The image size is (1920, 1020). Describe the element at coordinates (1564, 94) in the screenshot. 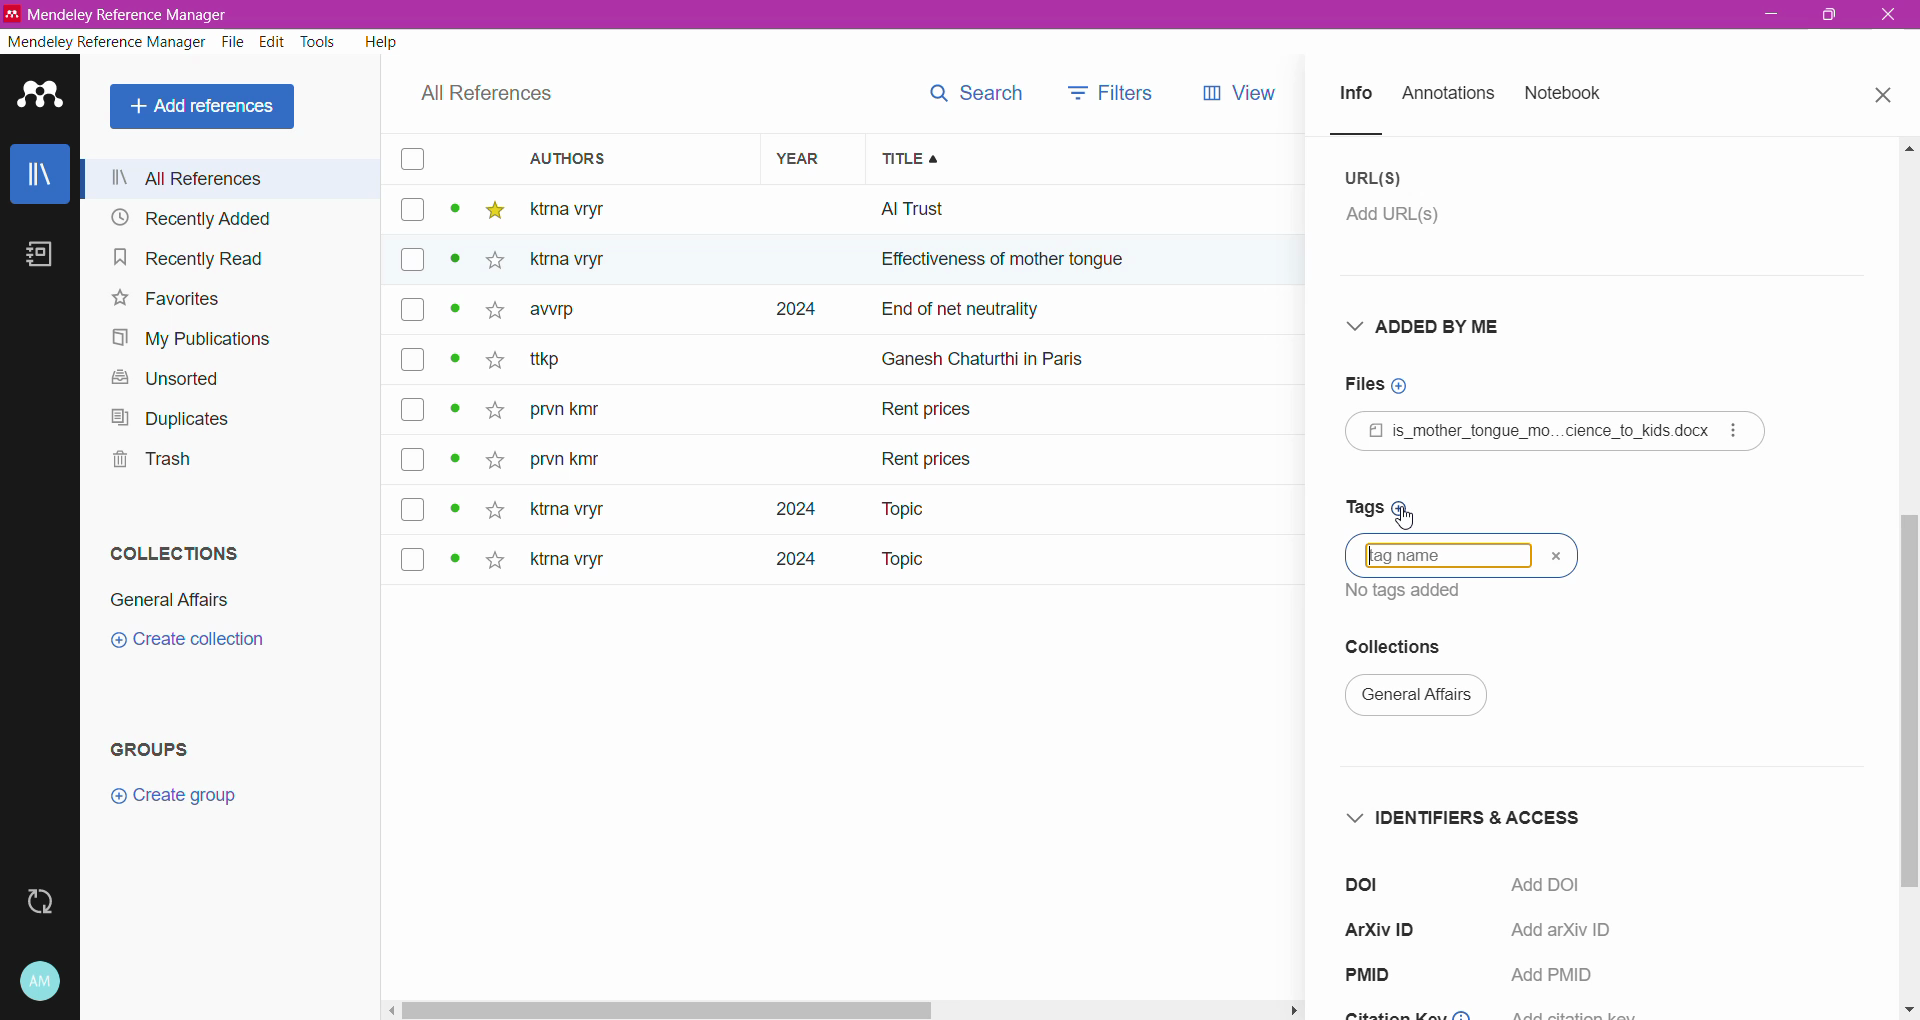

I see `Notebook` at that location.